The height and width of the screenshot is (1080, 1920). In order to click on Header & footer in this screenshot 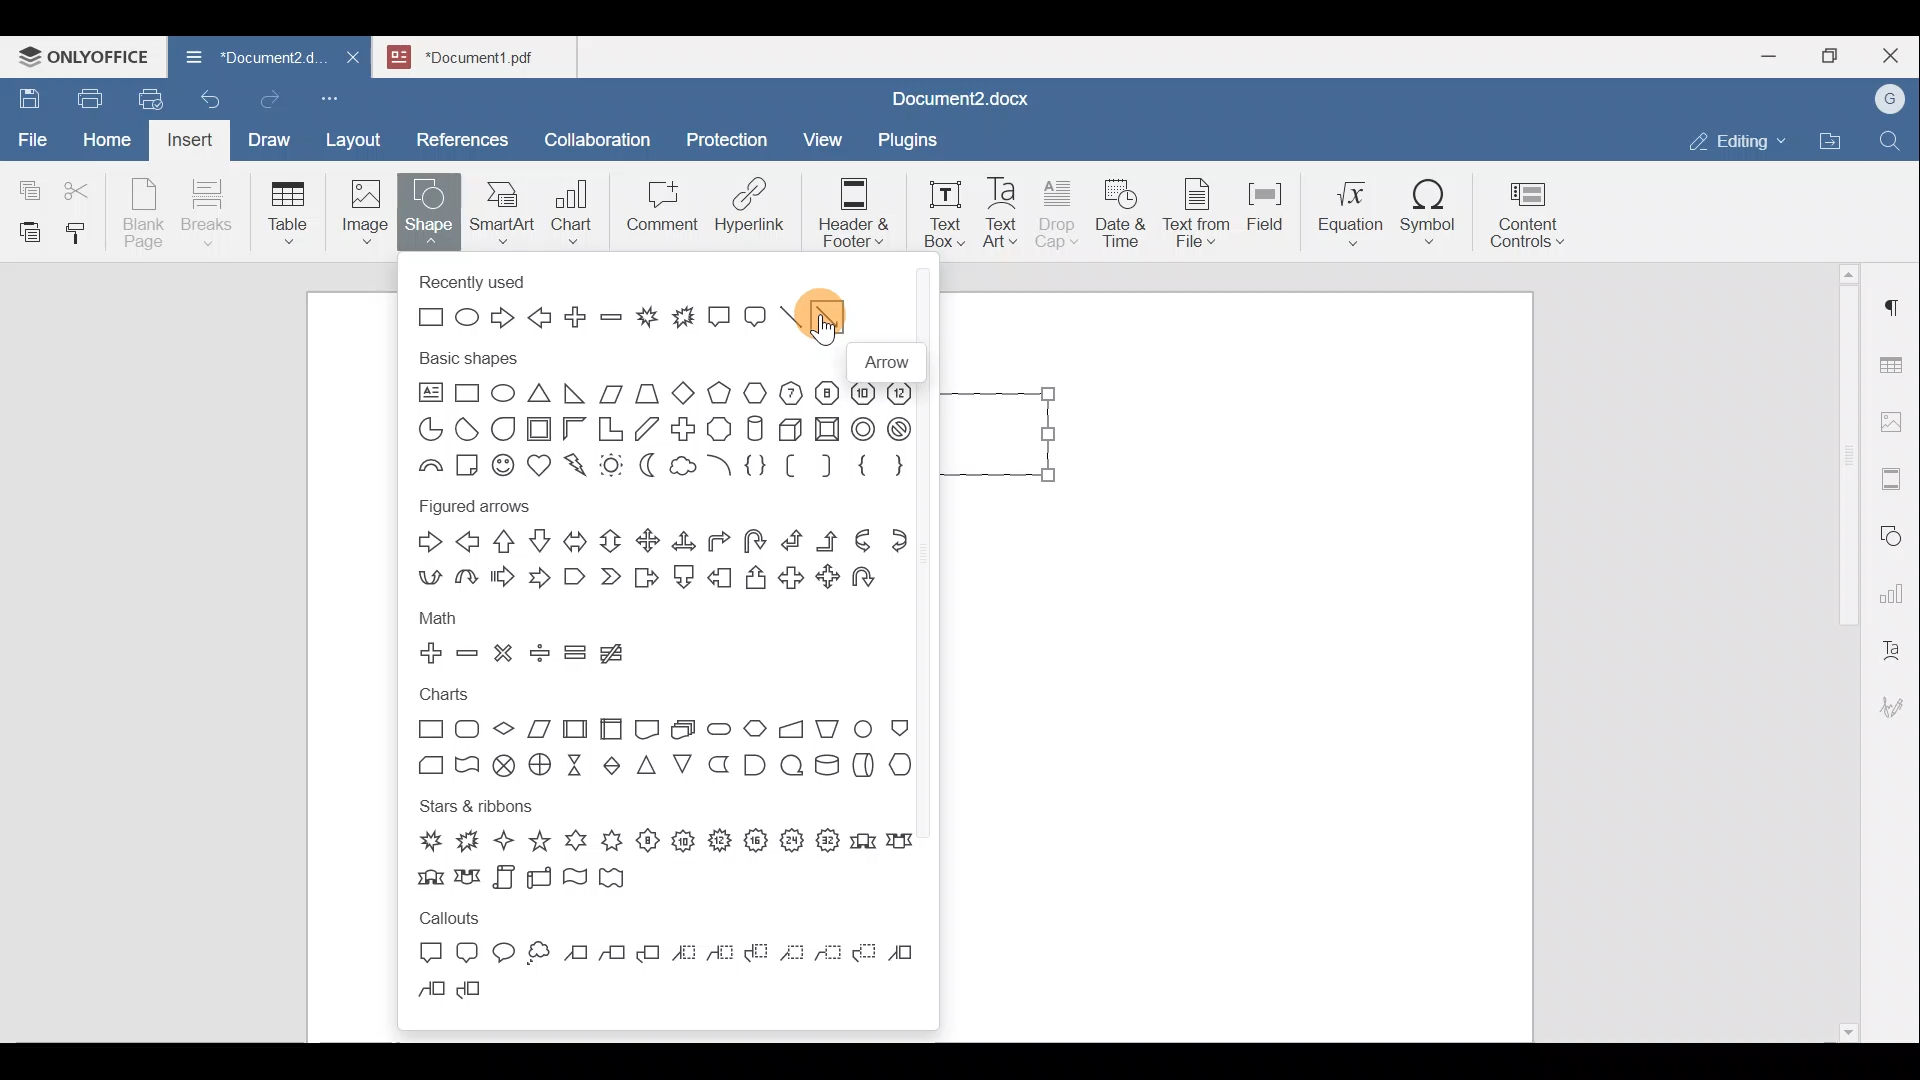, I will do `click(847, 211)`.